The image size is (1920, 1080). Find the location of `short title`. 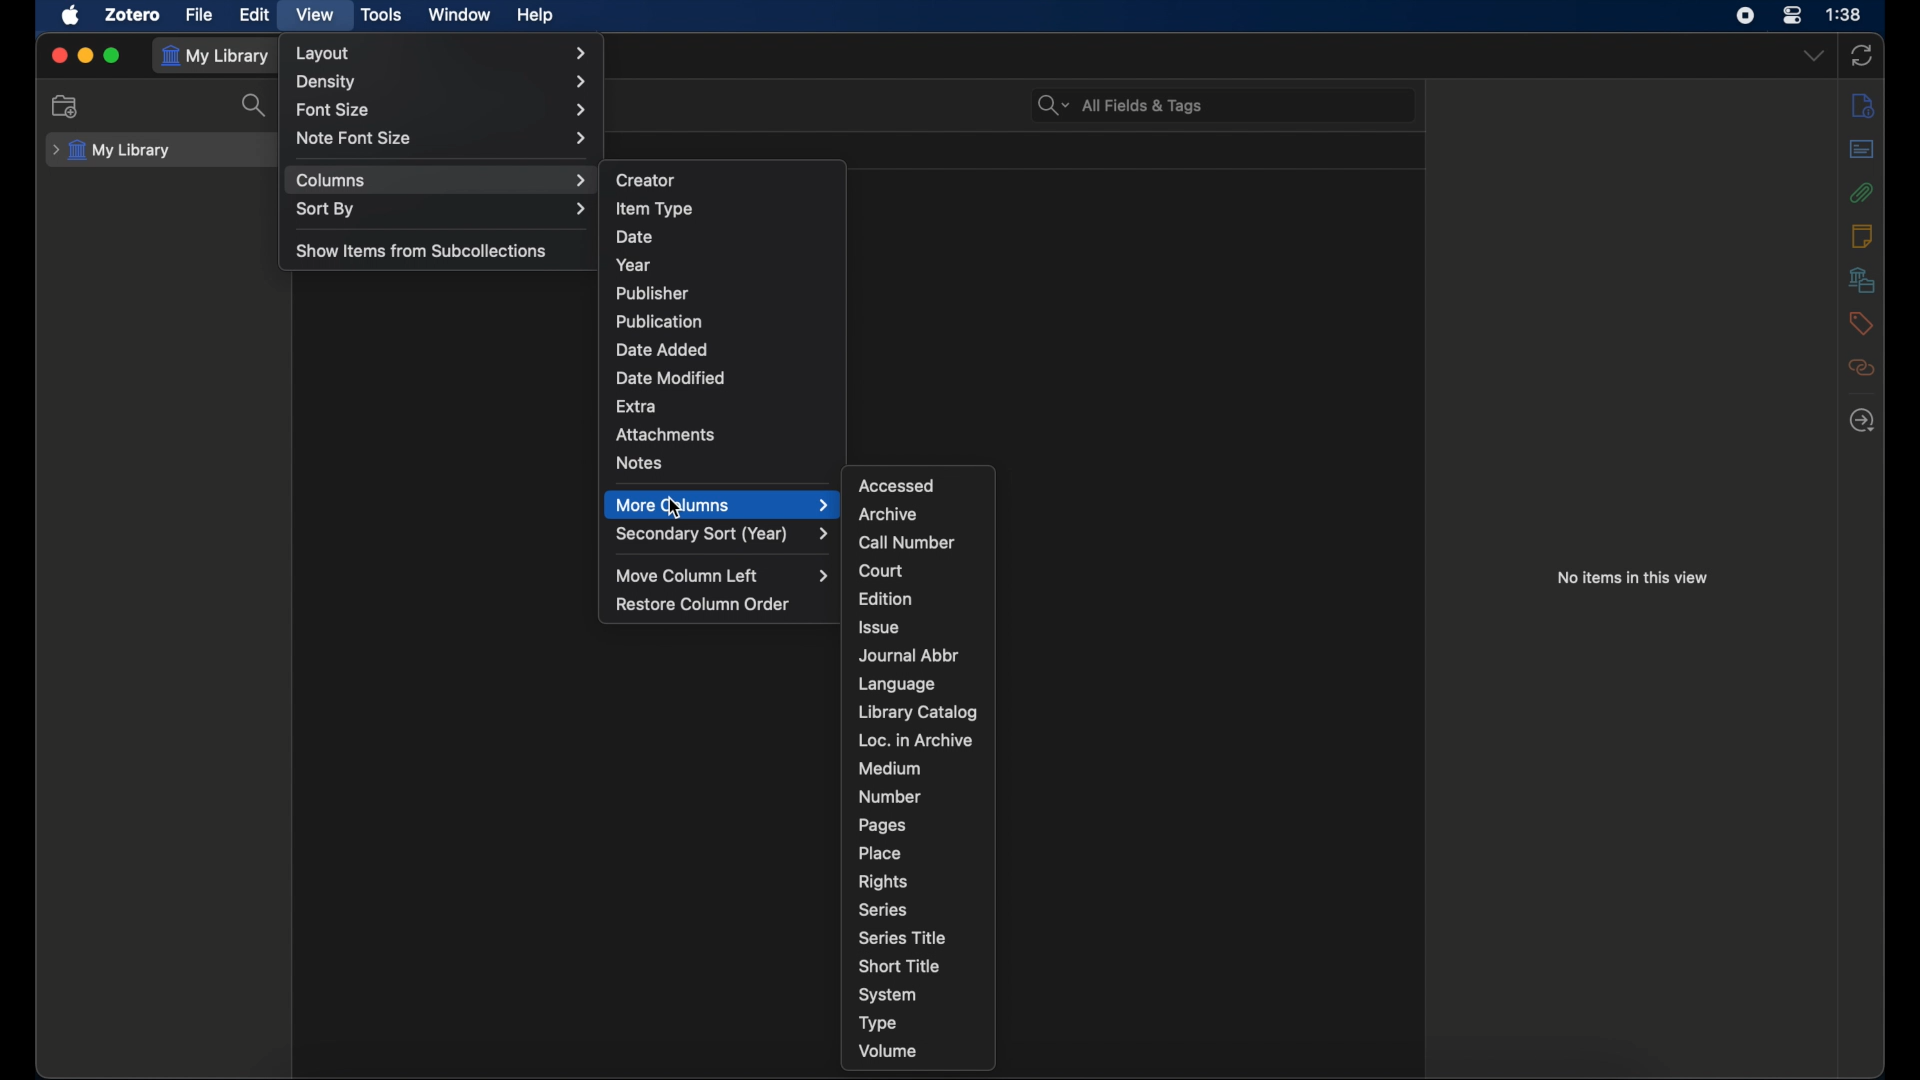

short title is located at coordinates (900, 966).